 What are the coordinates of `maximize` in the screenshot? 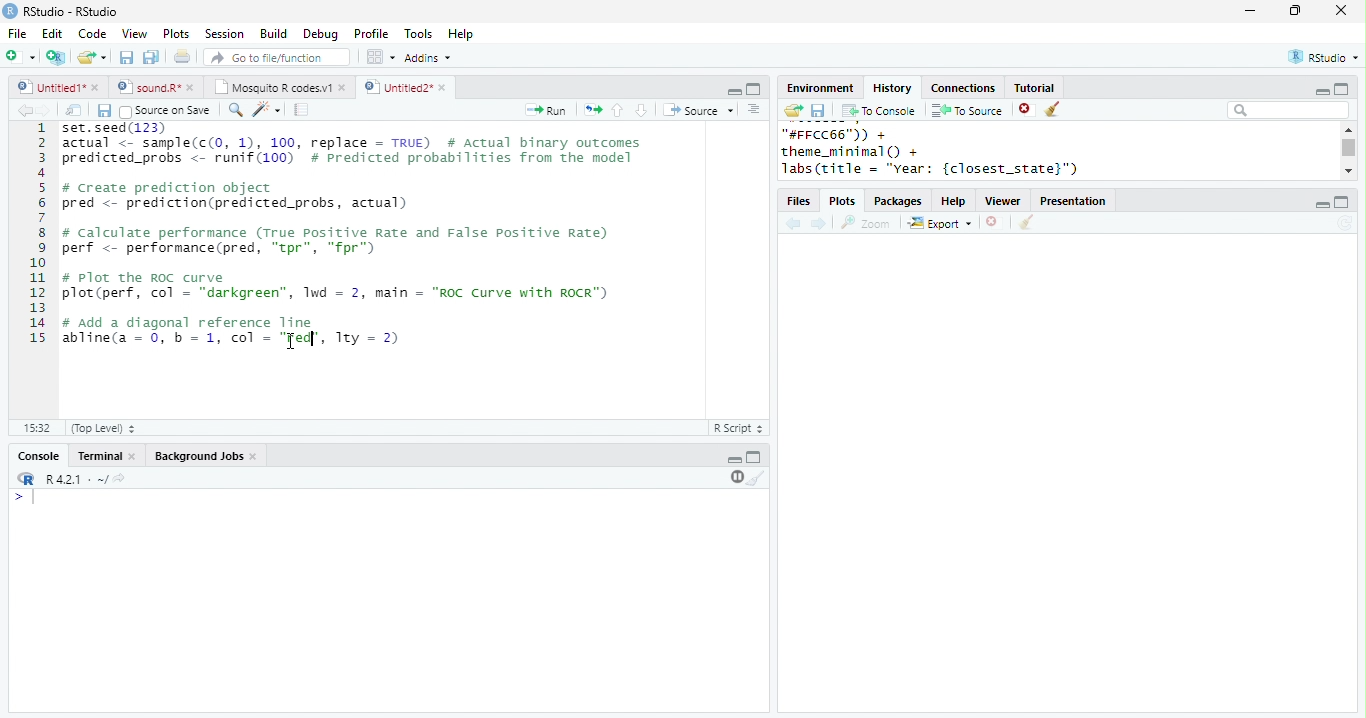 It's located at (754, 456).